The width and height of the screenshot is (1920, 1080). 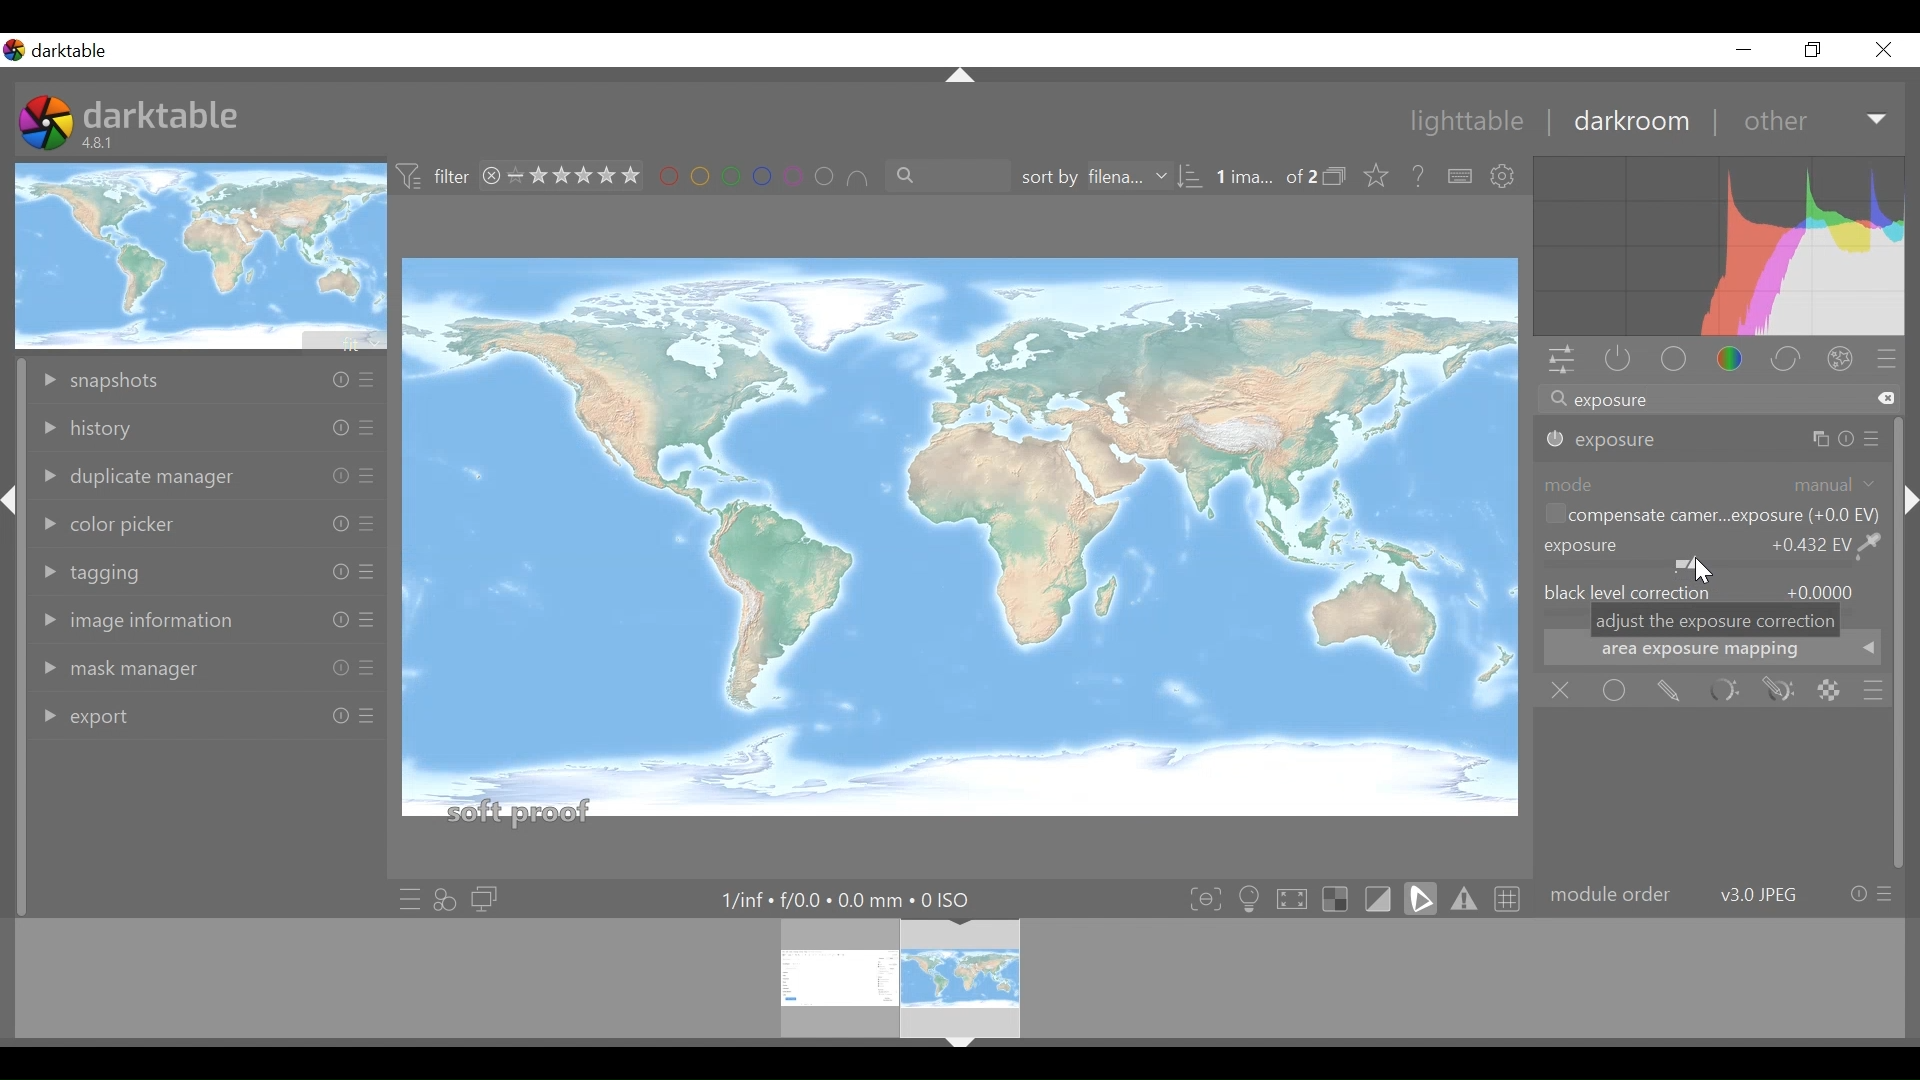 What do you see at coordinates (366, 622) in the screenshot?
I see `` at bounding box center [366, 622].